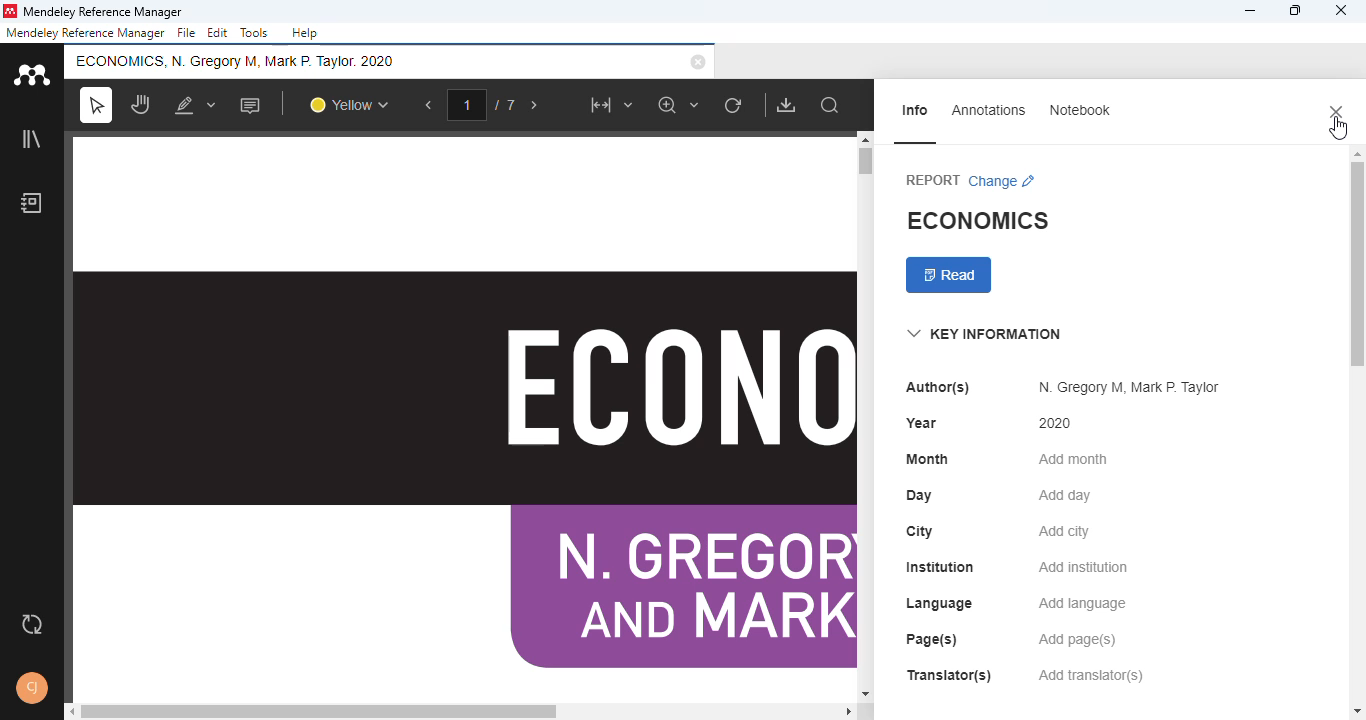 Image resolution: width=1366 pixels, height=720 pixels. Describe the element at coordinates (12, 11) in the screenshot. I see `logo` at that location.